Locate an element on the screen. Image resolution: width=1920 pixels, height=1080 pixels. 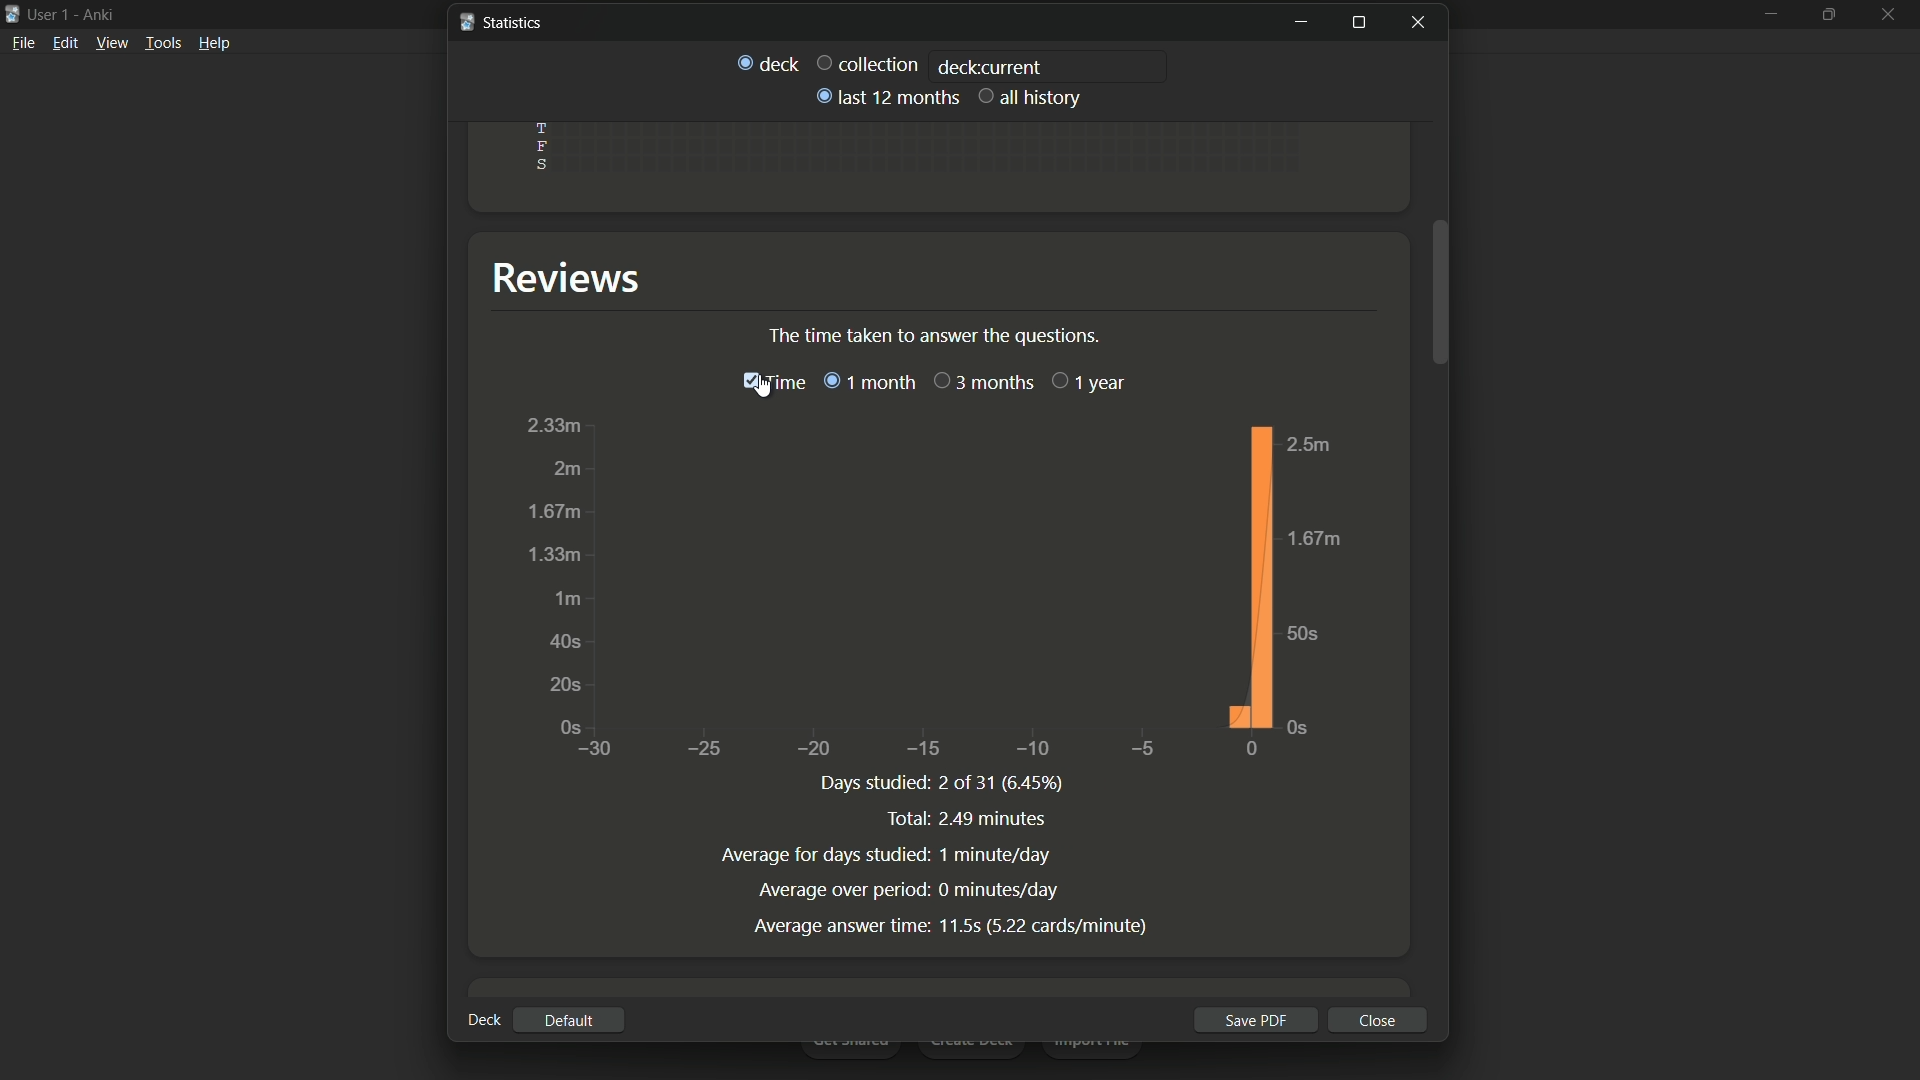
all history is located at coordinates (1031, 96).